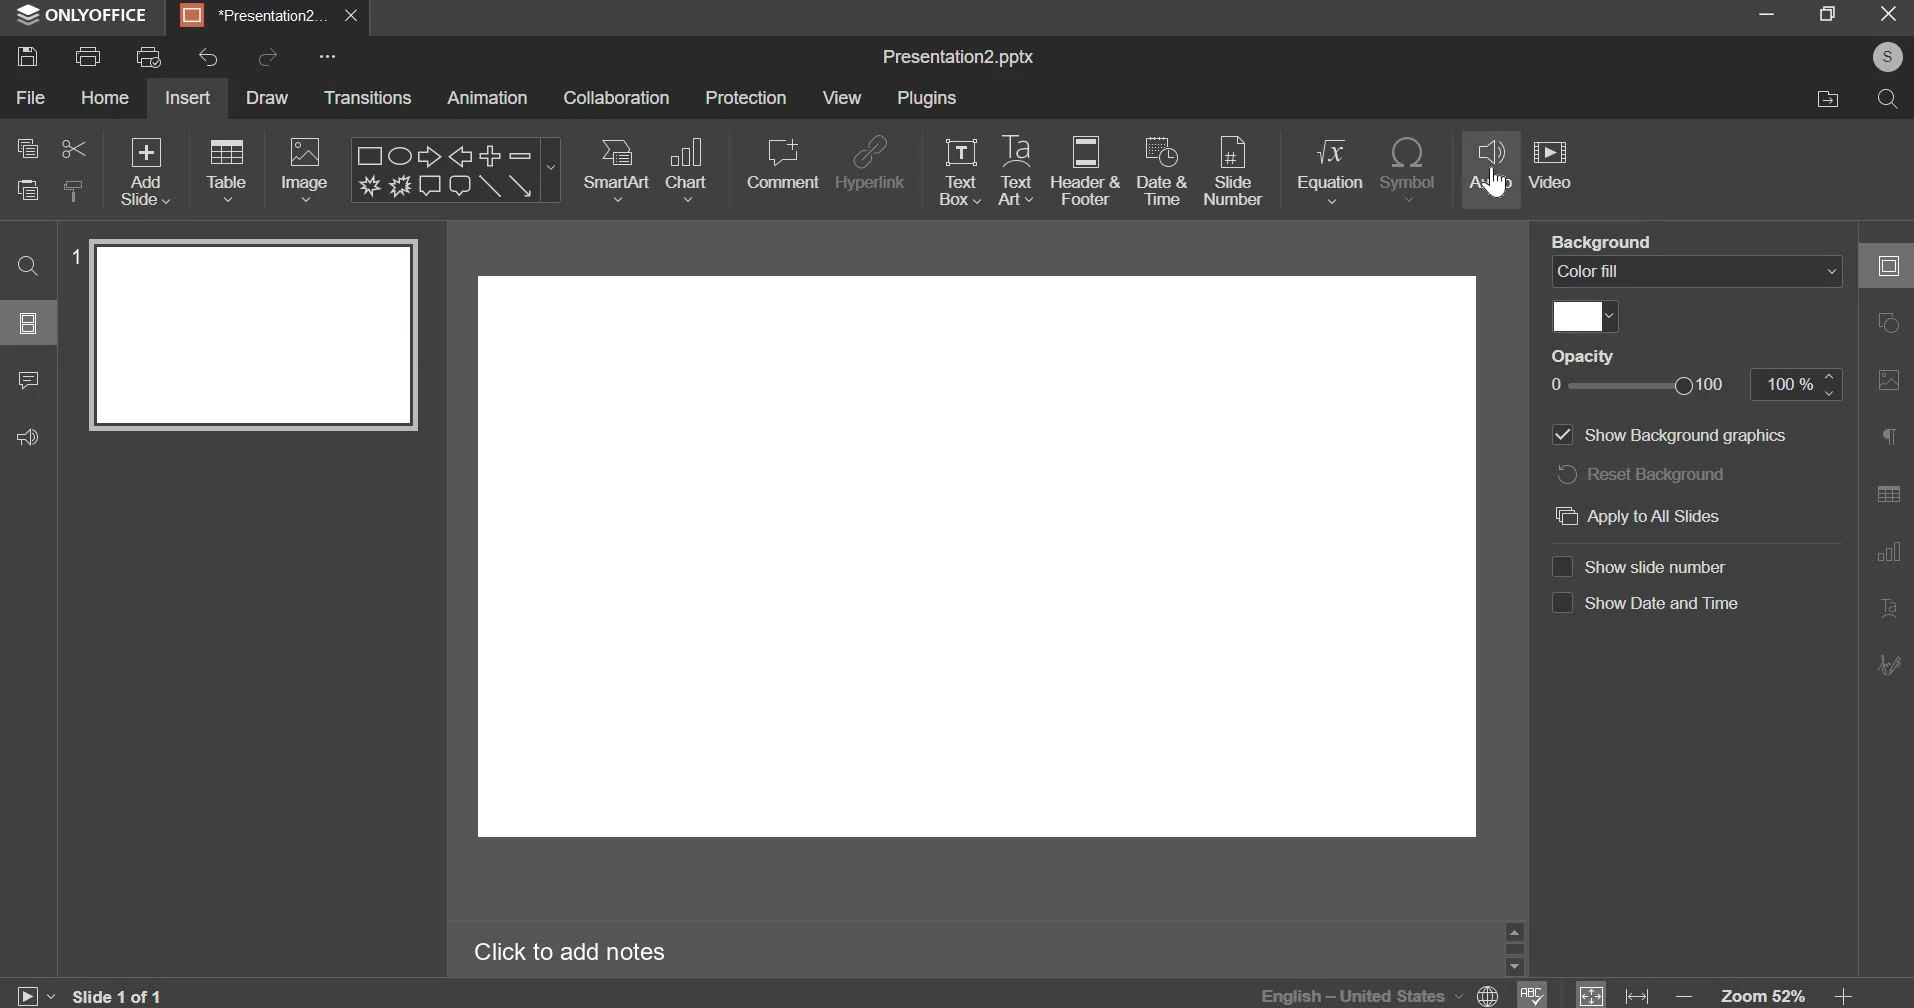 The width and height of the screenshot is (1914, 1008). What do you see at coordinates (1783, 384) in the screenshot?
I see `100%` at bounding box center [1783, 384].